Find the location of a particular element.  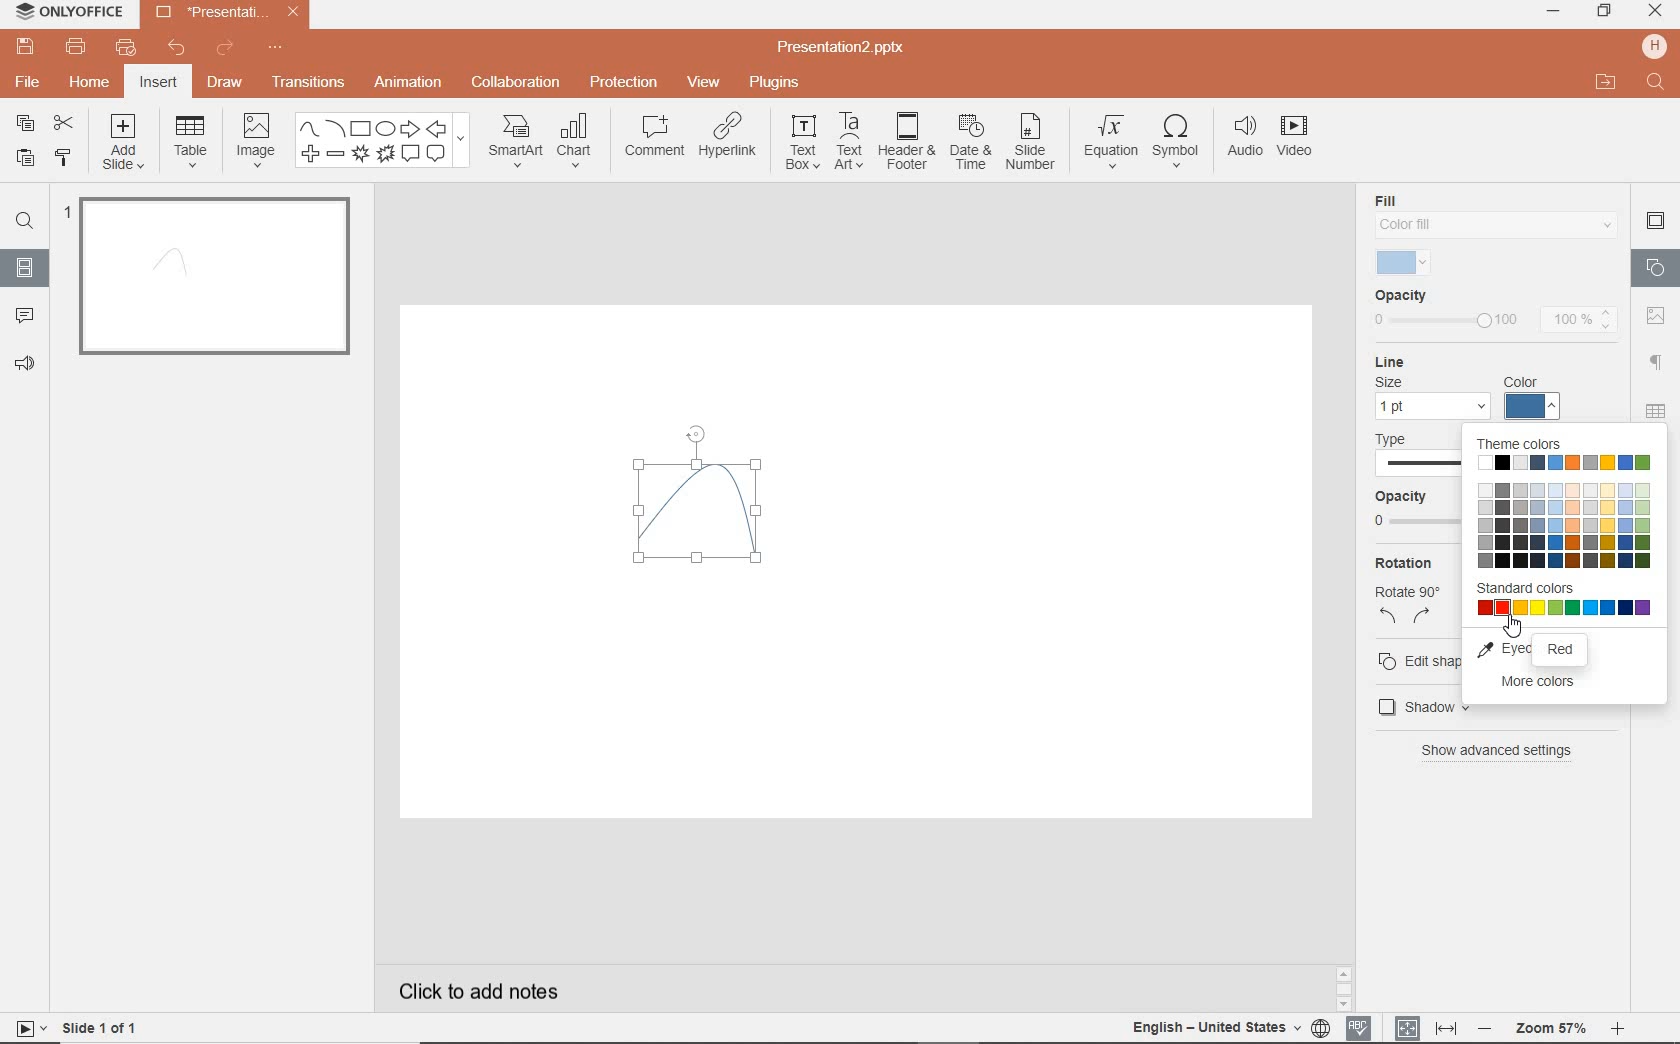

SLIDE1 is located at coordinates (210, 283).